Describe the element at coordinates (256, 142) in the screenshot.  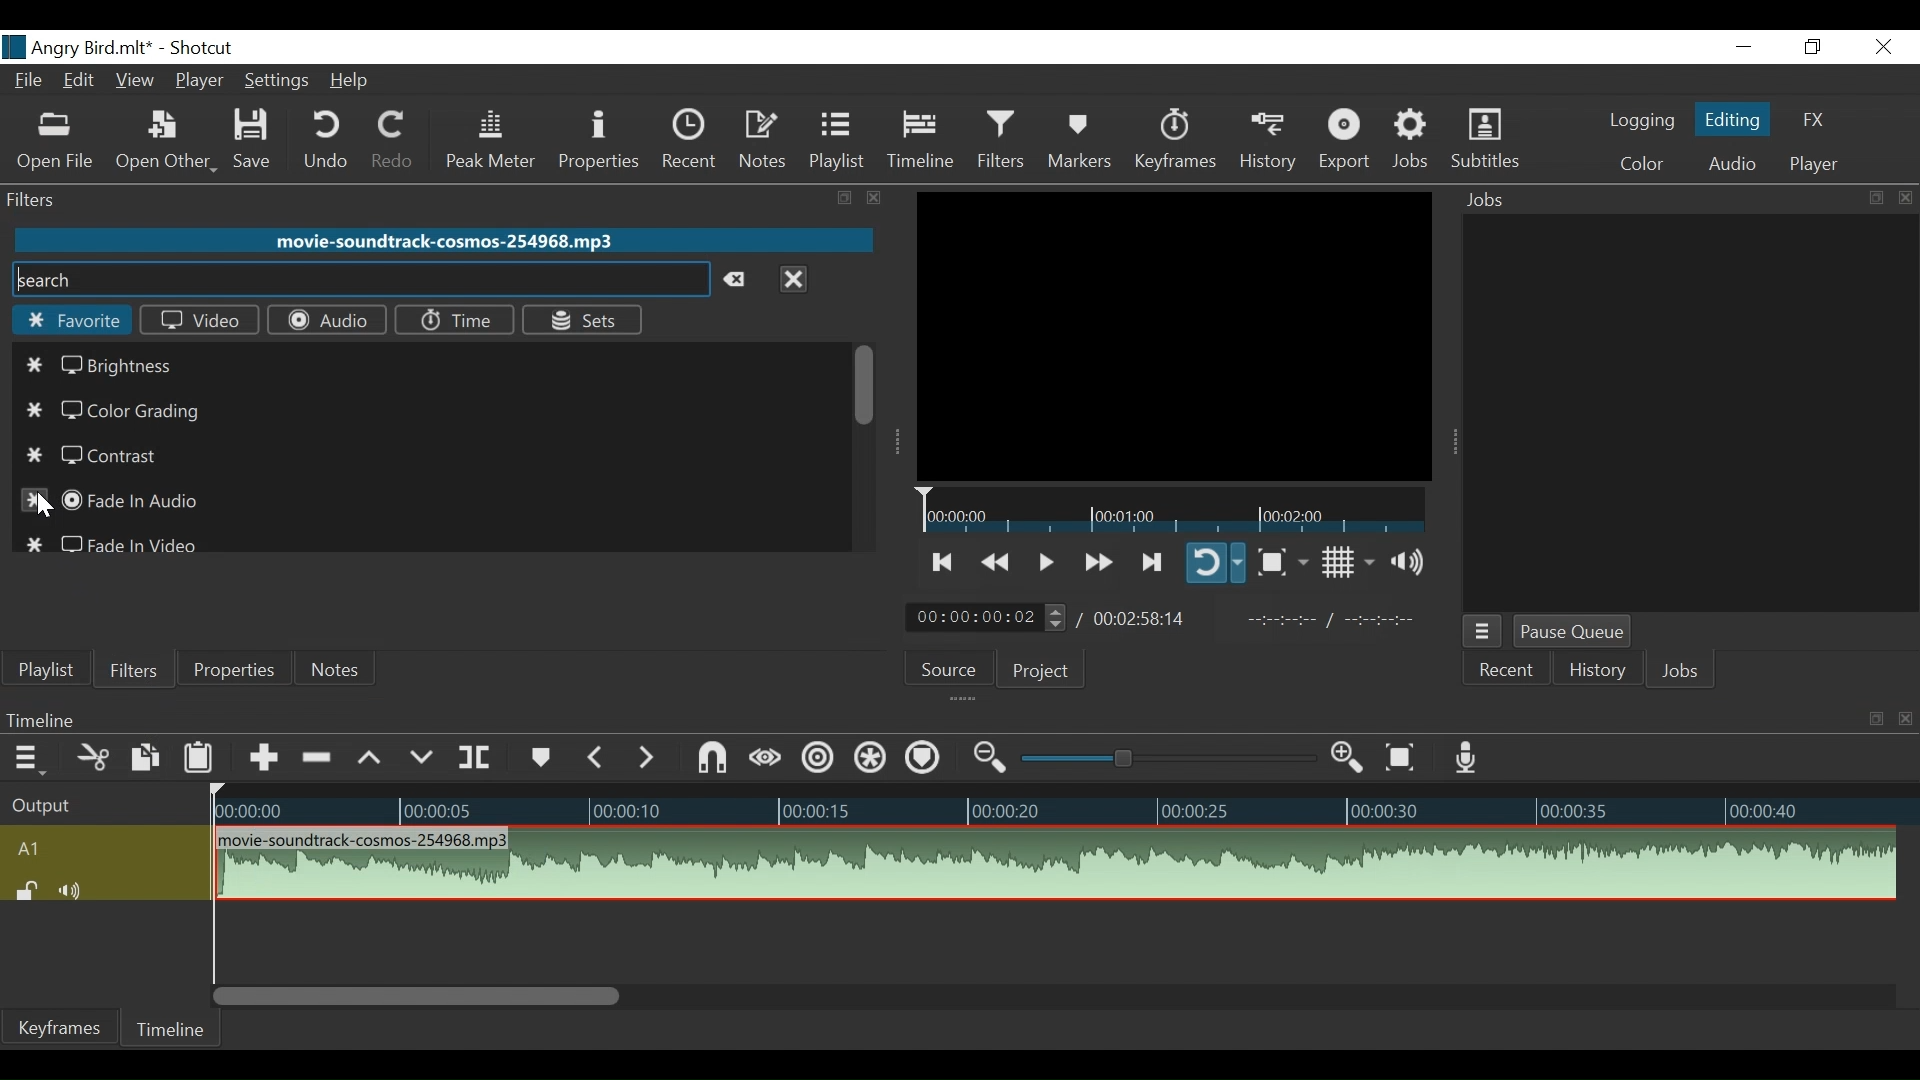
I see `Save` at that location.